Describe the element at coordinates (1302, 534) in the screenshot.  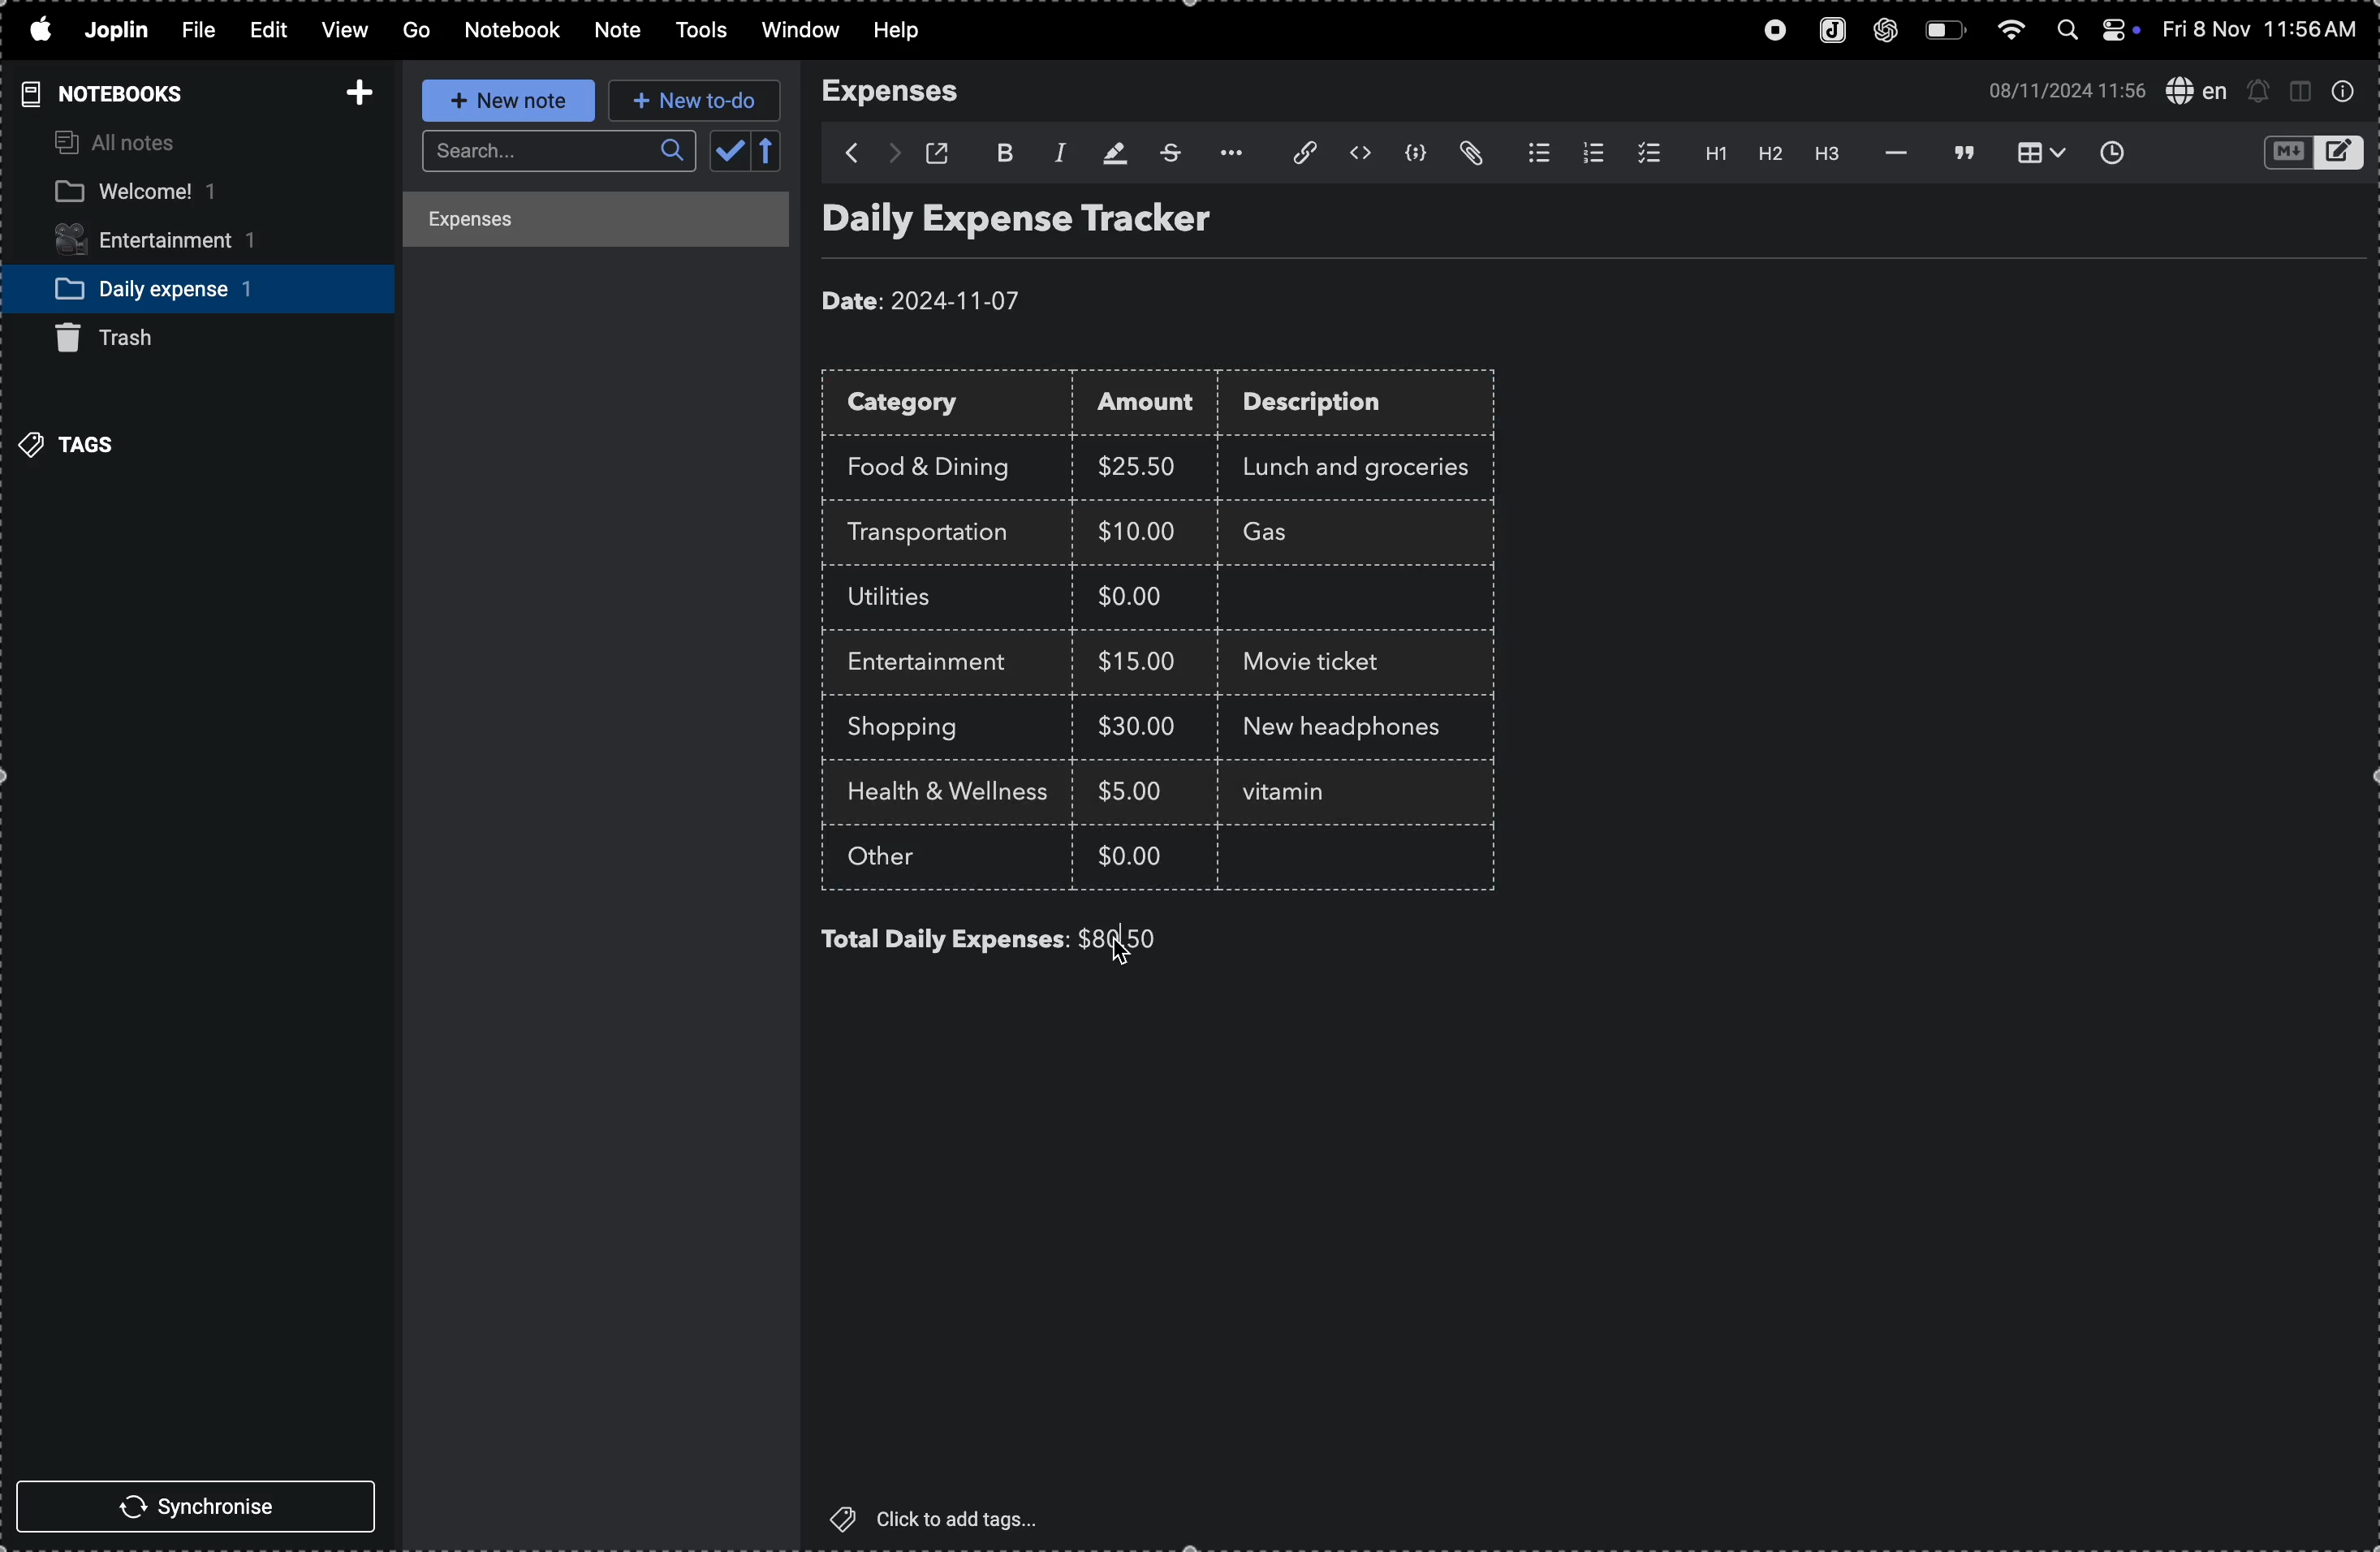
I see `Gas` at that location.